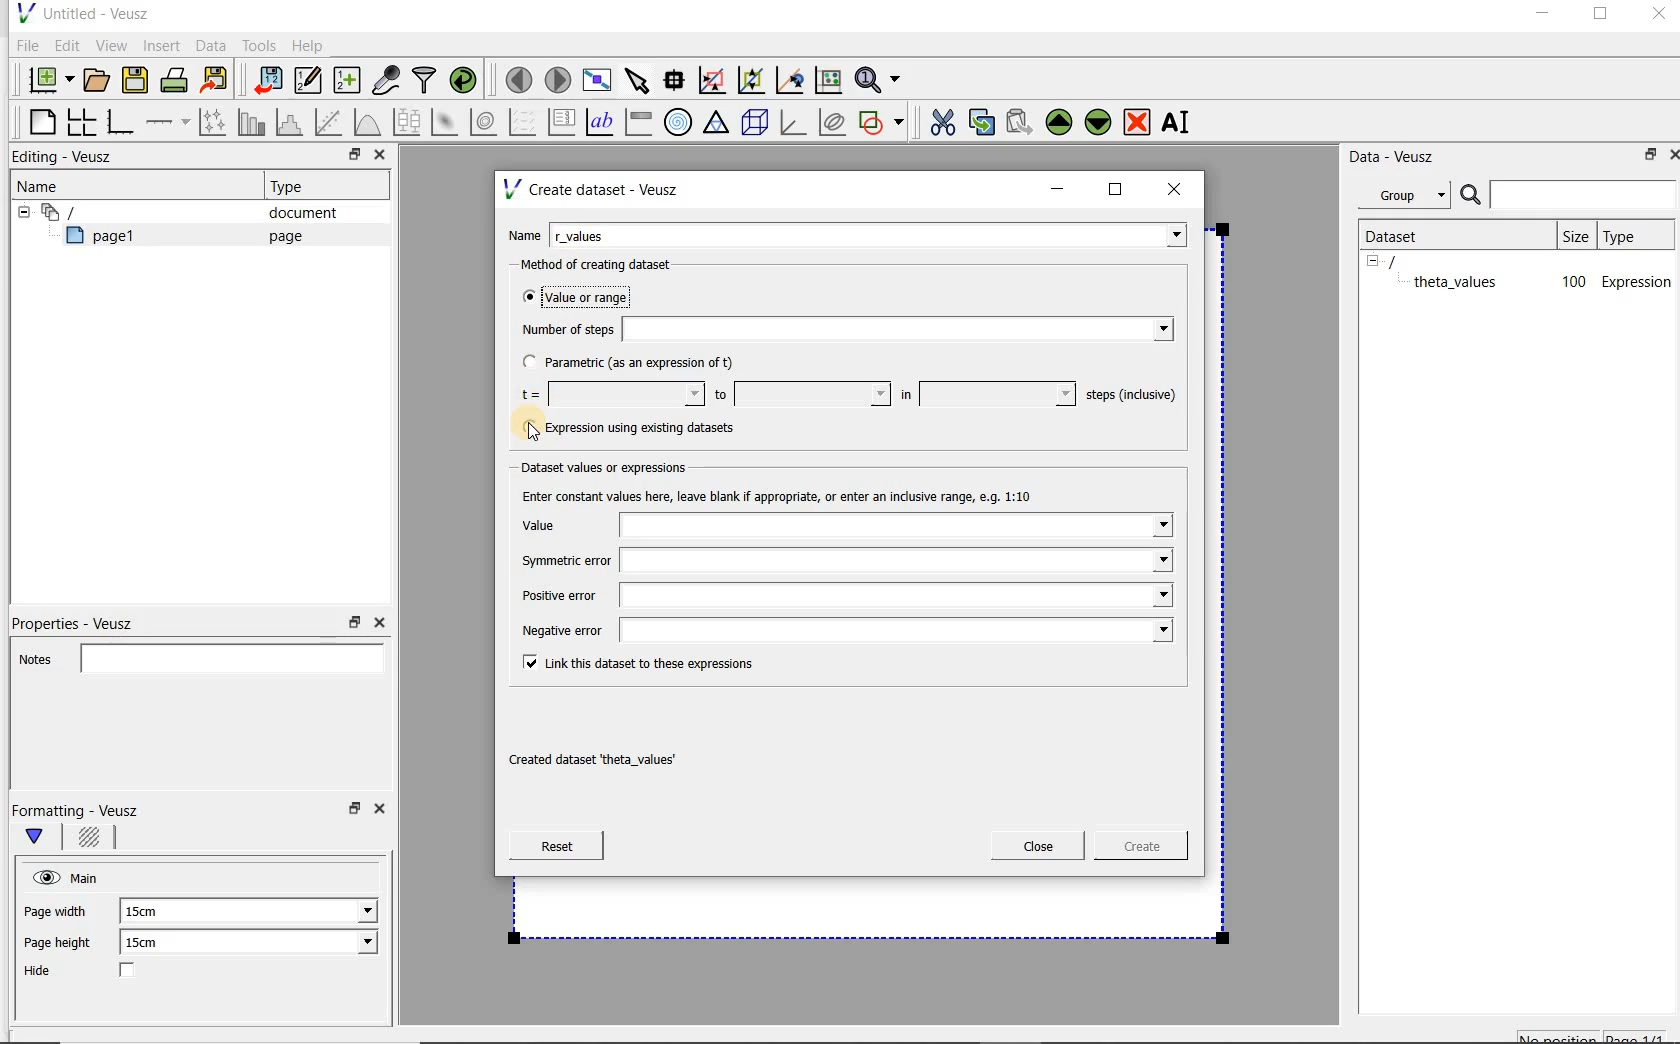  Describe the element at coordinates (355, 623) in the screenshot. I see `restore down` at that location.